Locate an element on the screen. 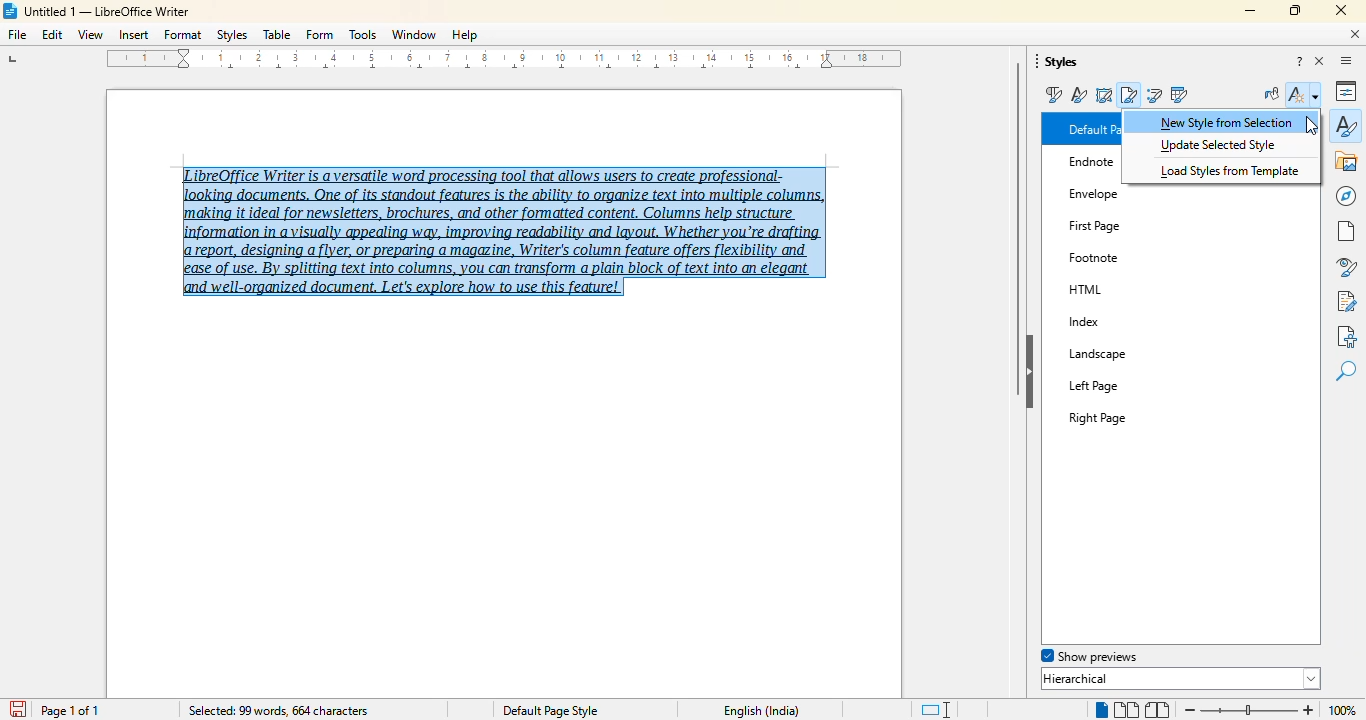 This screenshot has height=720, width=1366. vertical scroll bar is located at coordinates (1019, 228).